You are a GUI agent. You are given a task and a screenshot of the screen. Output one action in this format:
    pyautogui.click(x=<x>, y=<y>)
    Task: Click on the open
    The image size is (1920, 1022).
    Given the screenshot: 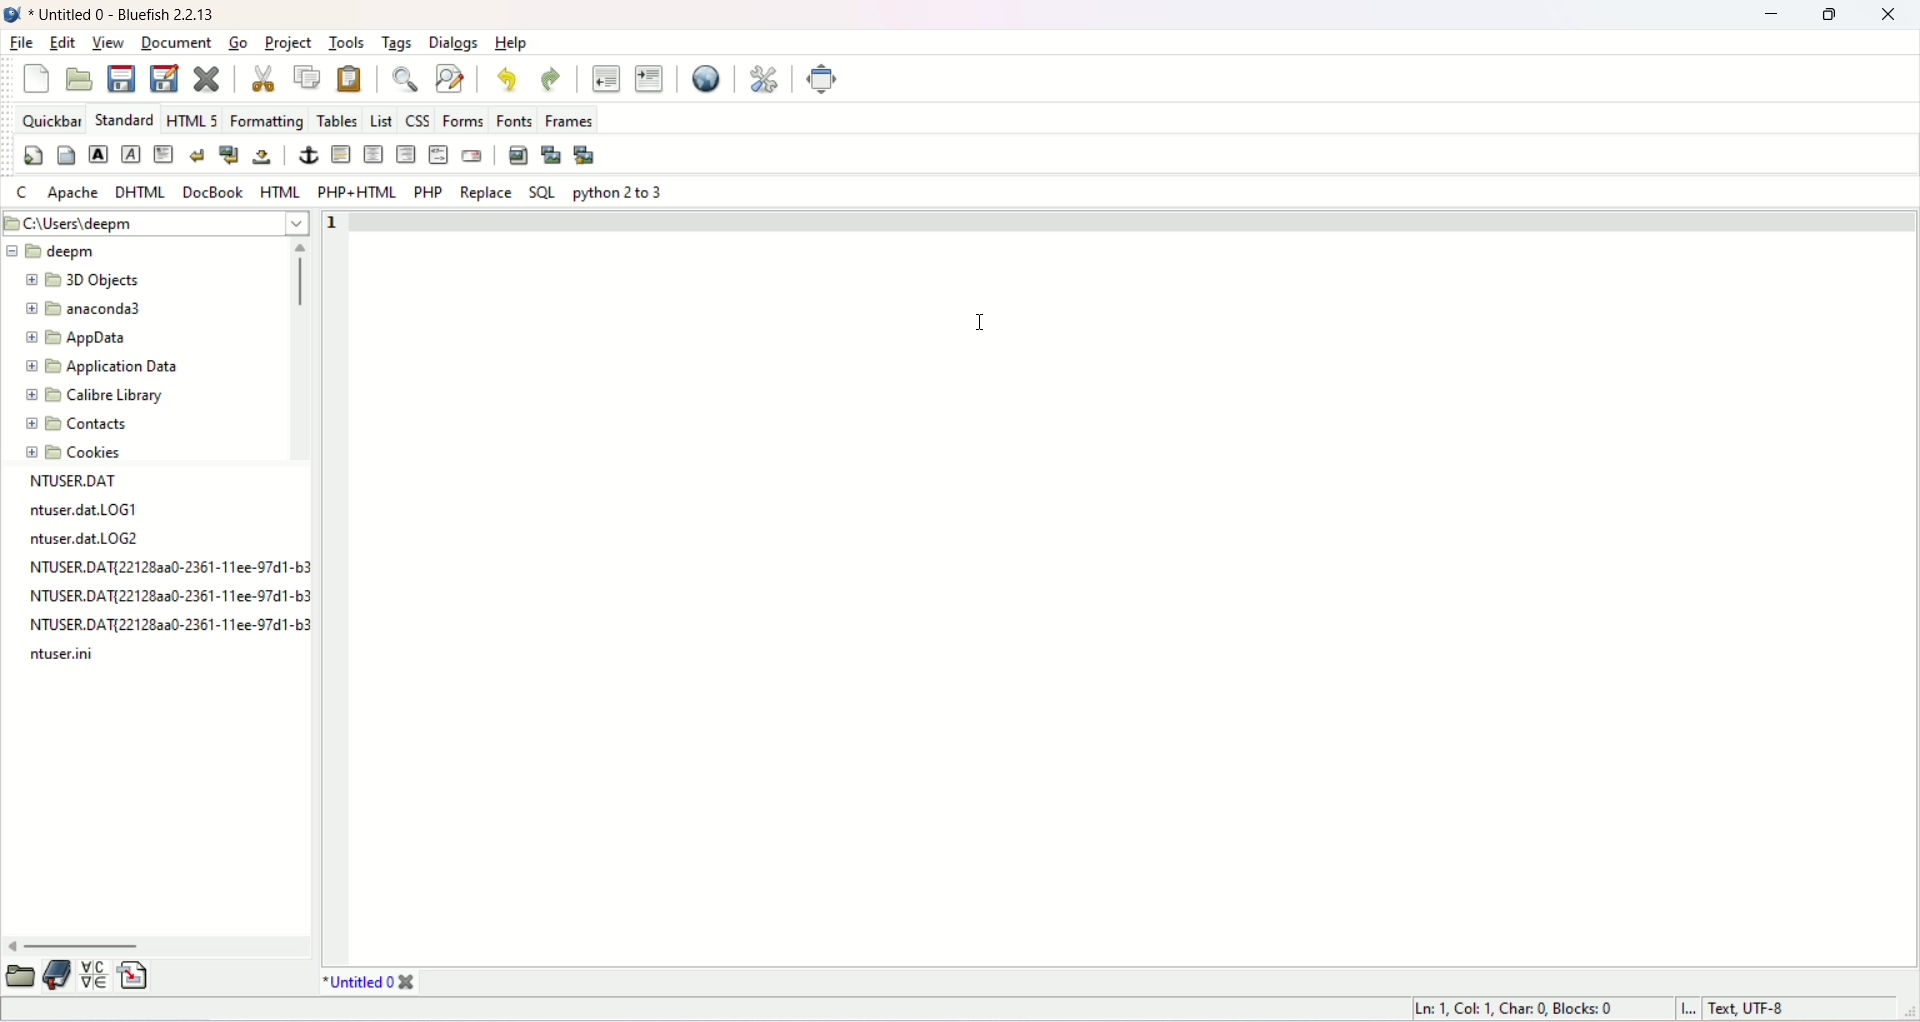 What is the action you would take?
    pyautogui.click(x=80, y=82)
    